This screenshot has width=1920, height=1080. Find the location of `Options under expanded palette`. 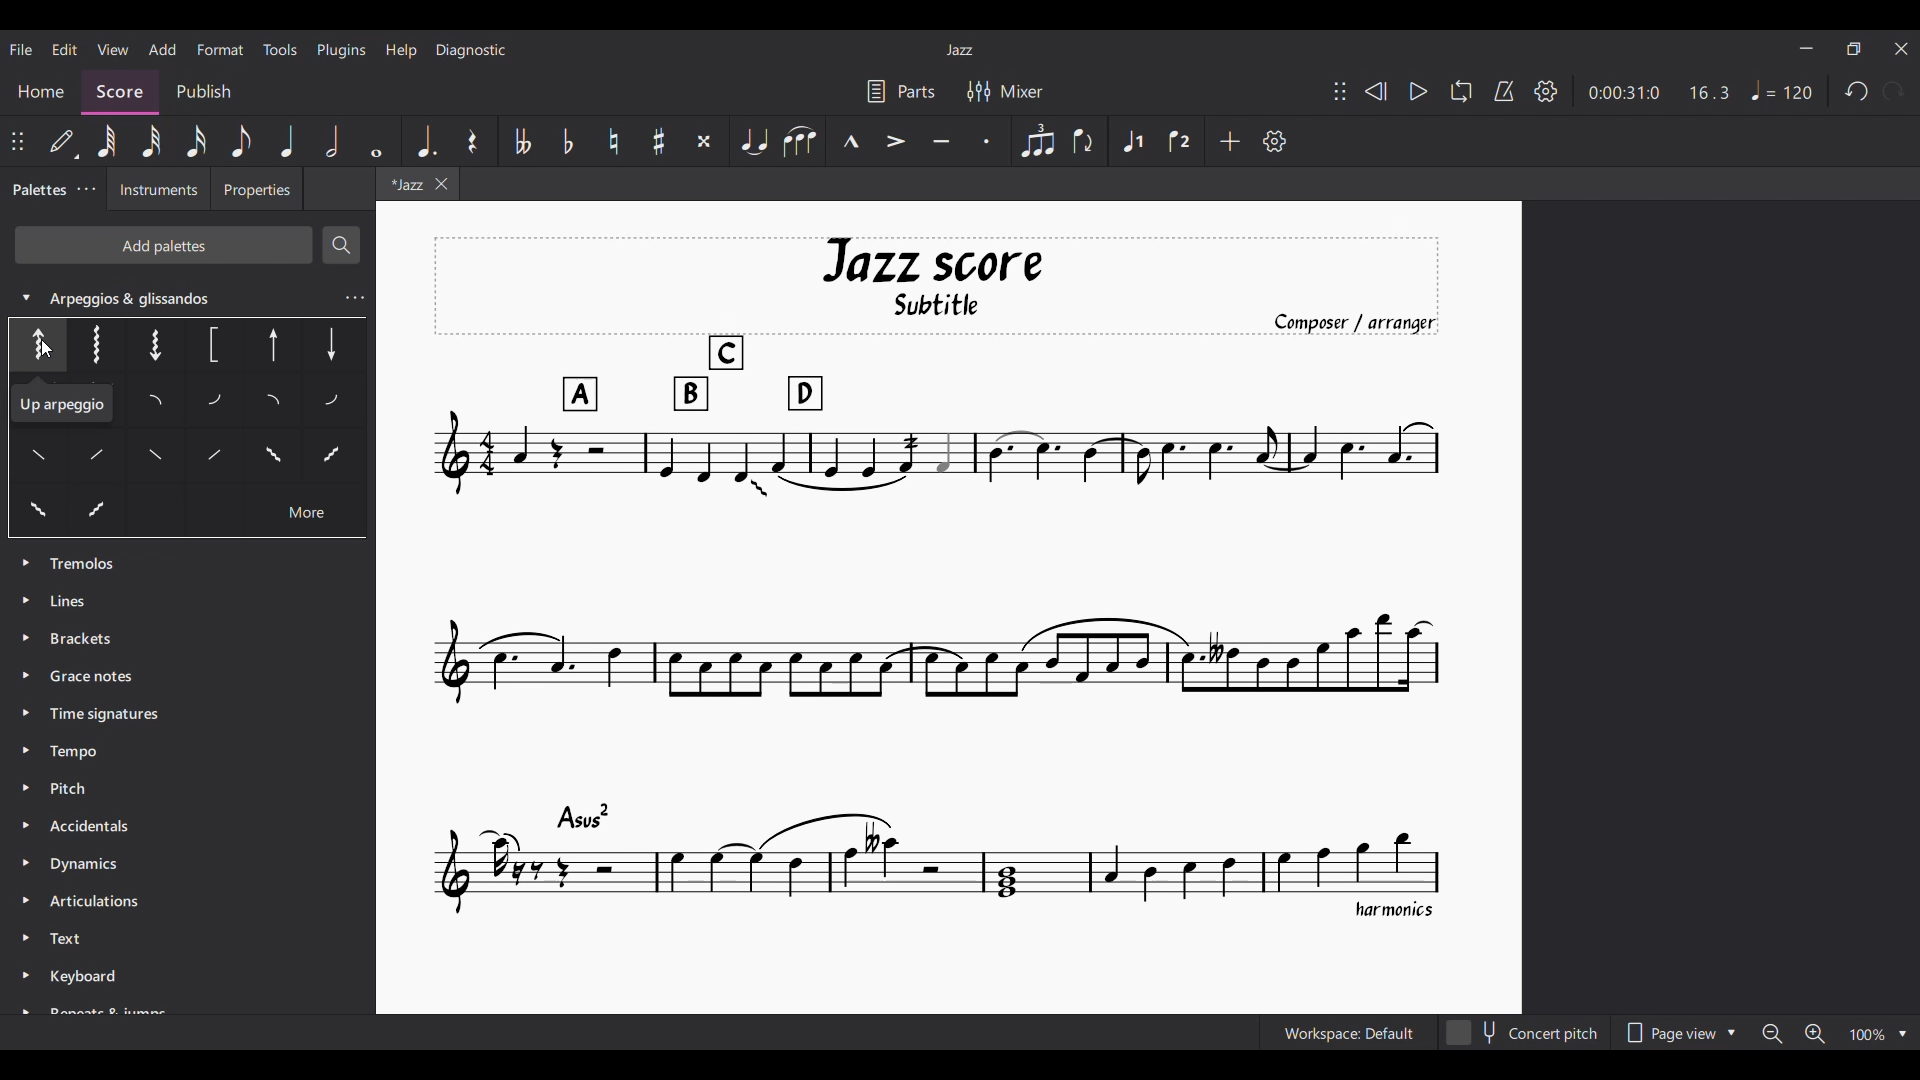

Options under expanded palette is located at coordinates (35, 346).